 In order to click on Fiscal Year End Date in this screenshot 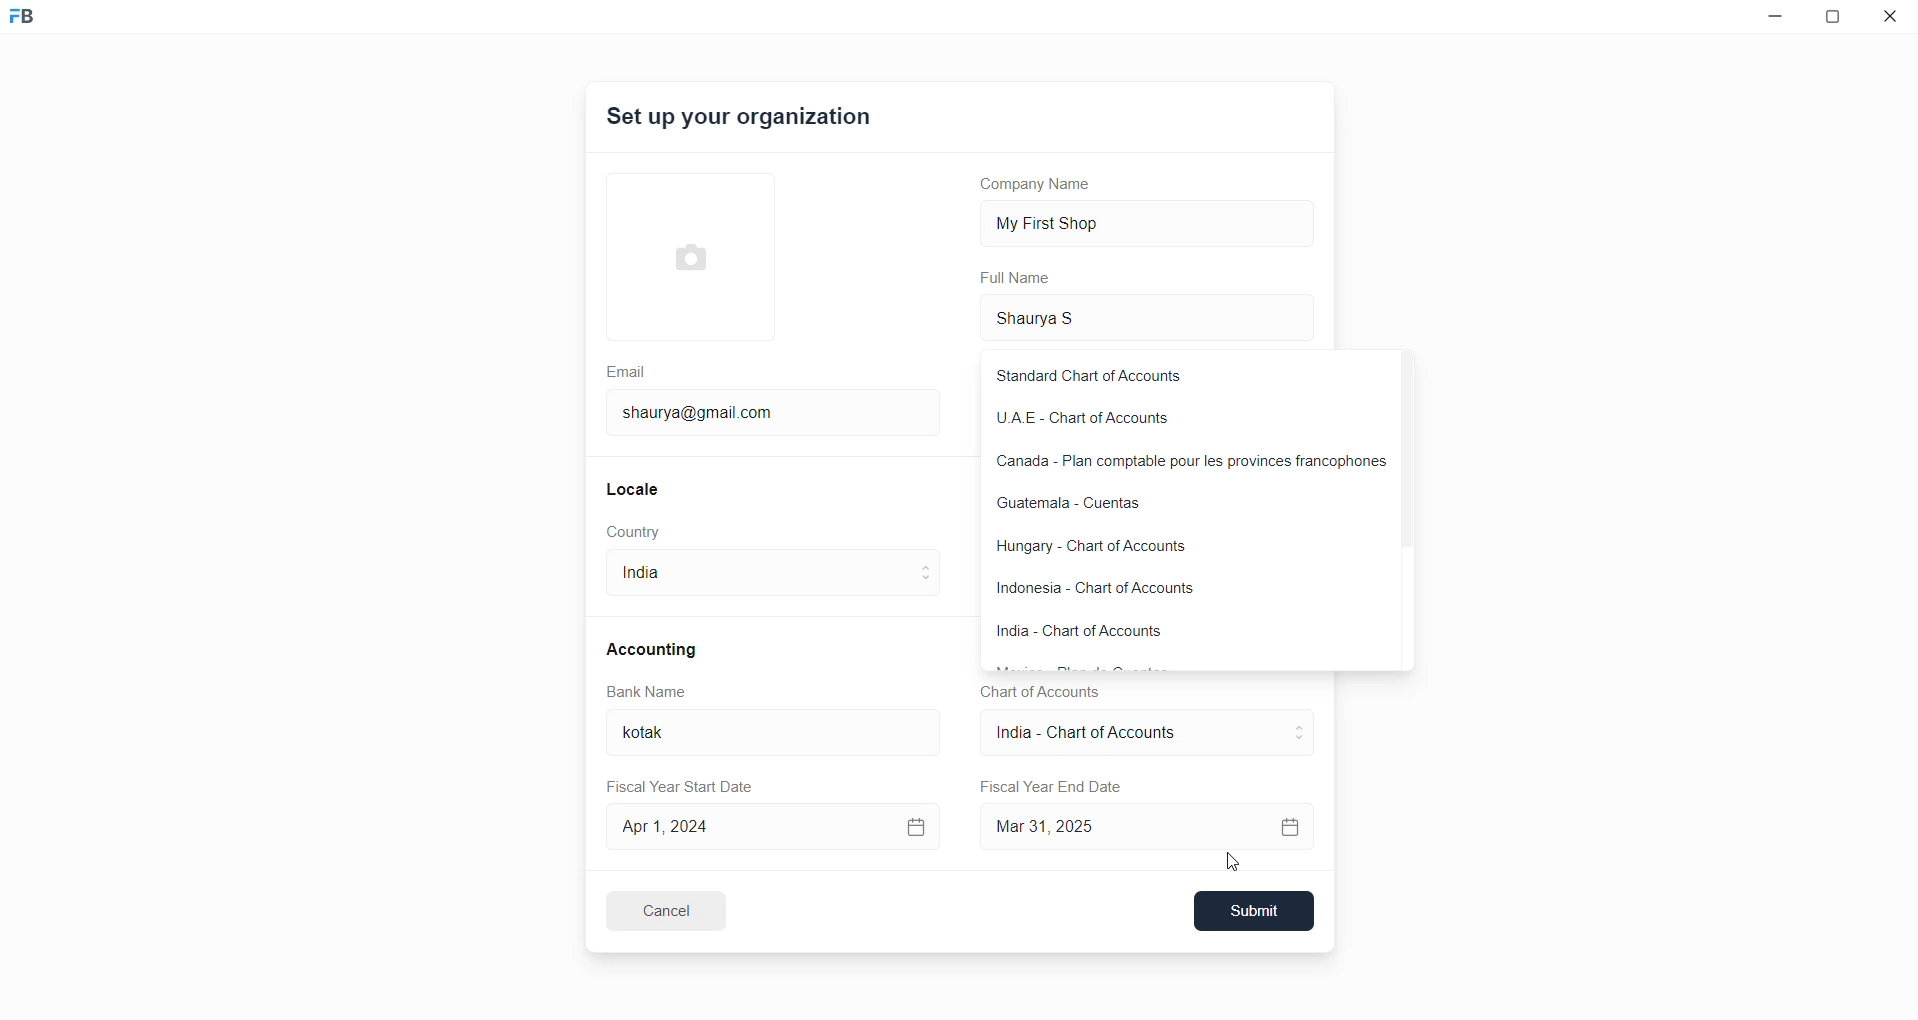, I will do `click(1053, 787)`.